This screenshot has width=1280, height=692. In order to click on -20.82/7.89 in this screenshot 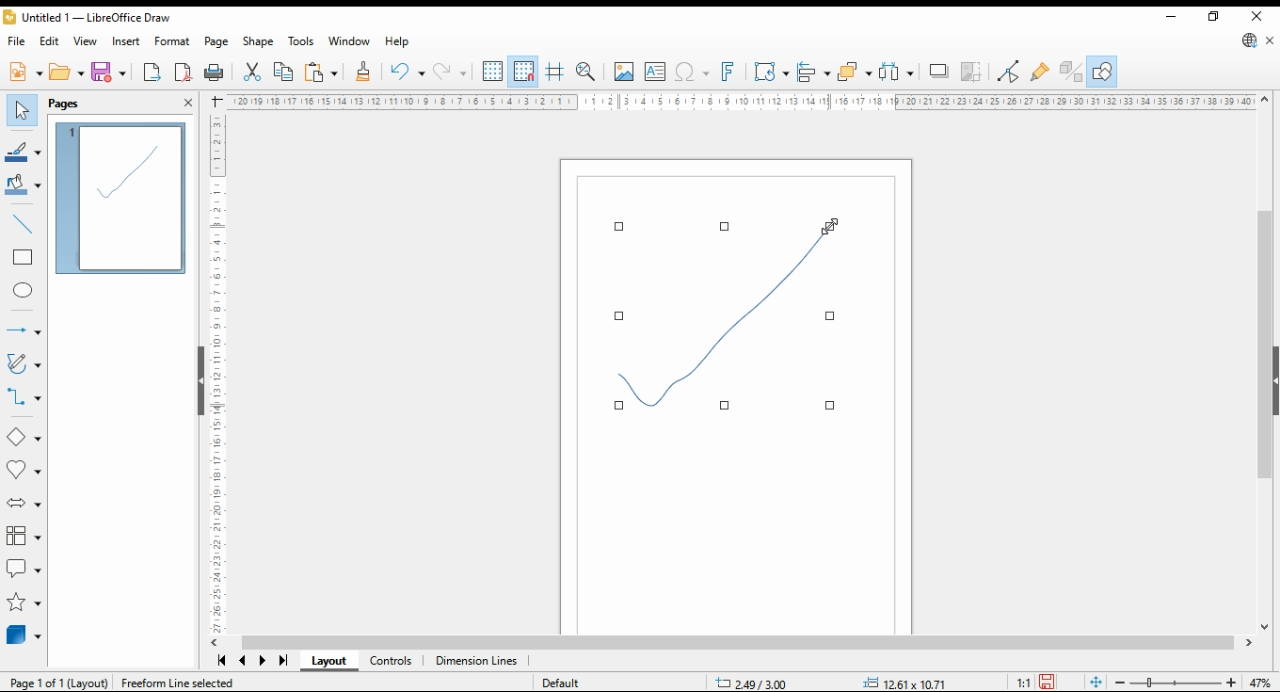, I will do `click(758, 684)`.